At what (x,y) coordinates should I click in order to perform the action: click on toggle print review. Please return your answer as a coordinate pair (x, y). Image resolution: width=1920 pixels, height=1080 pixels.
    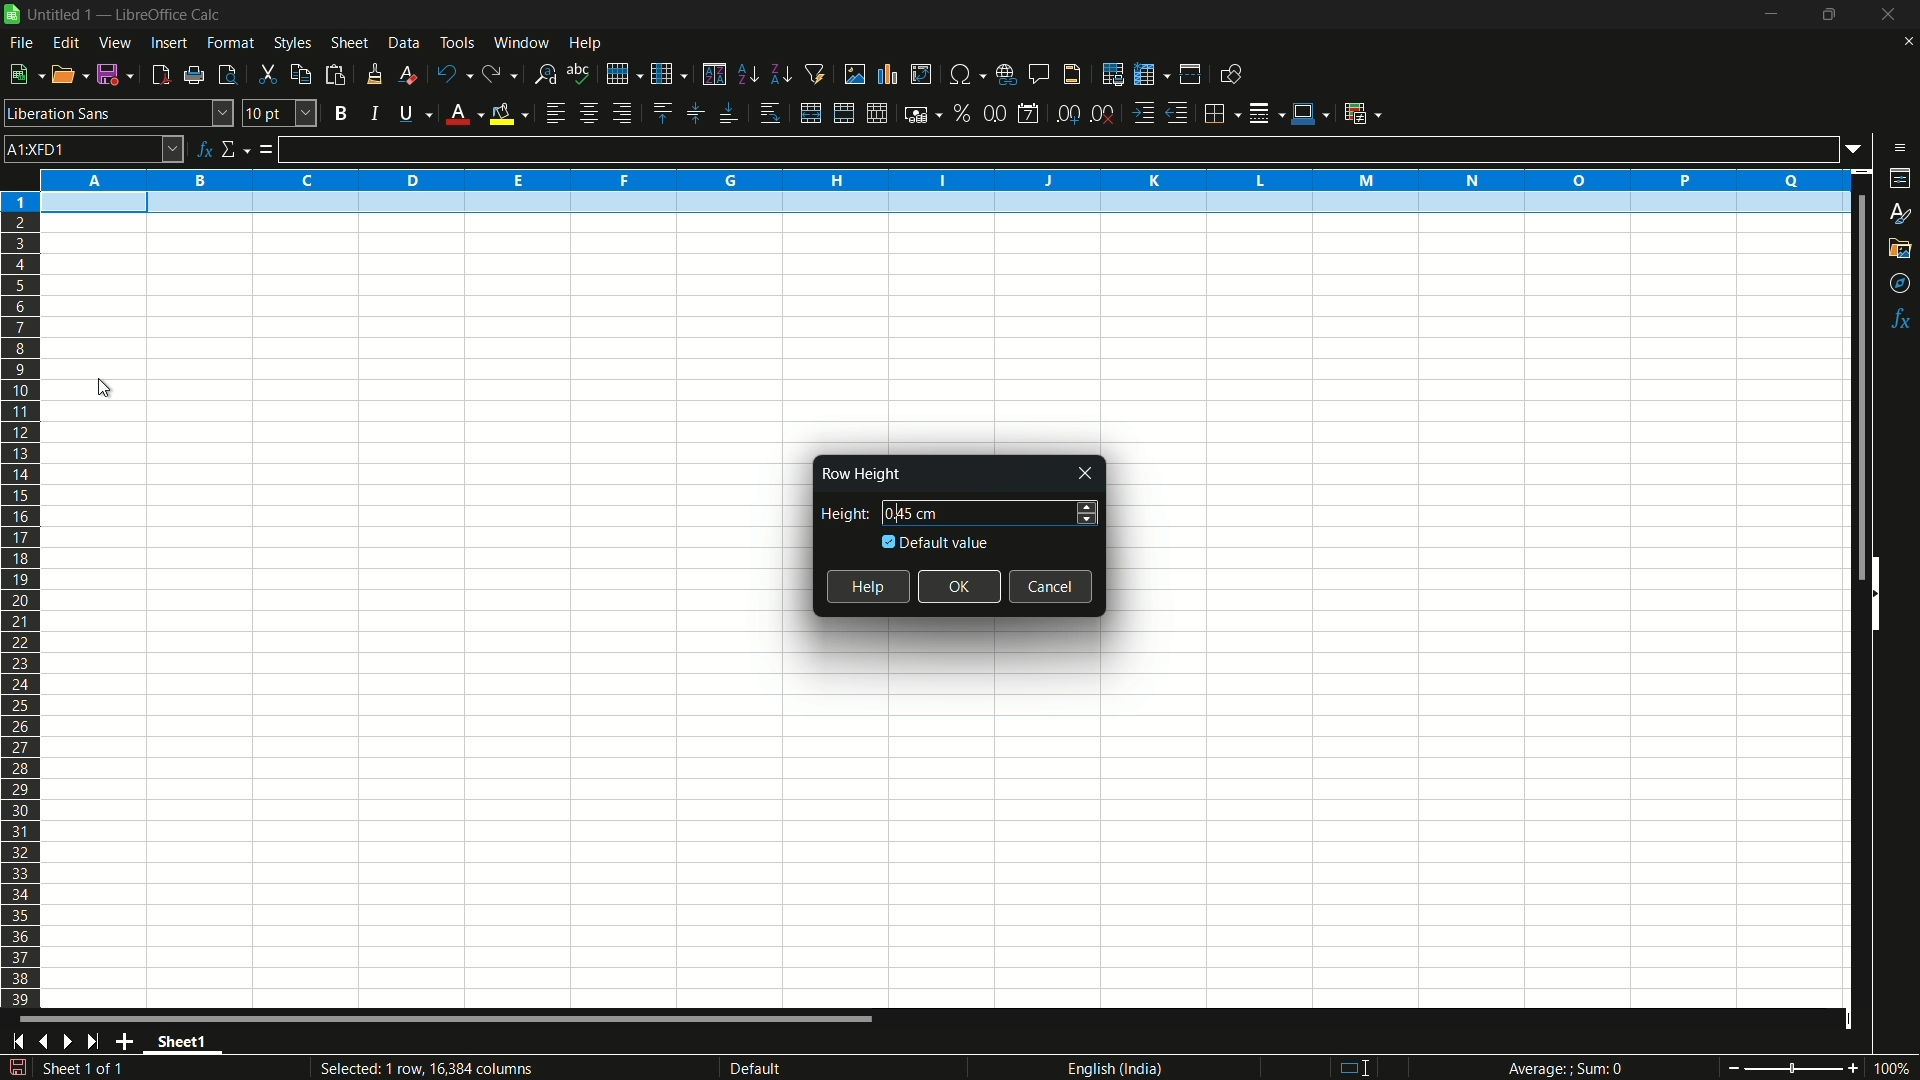
    Looking at the image, I should click on (225, 75).